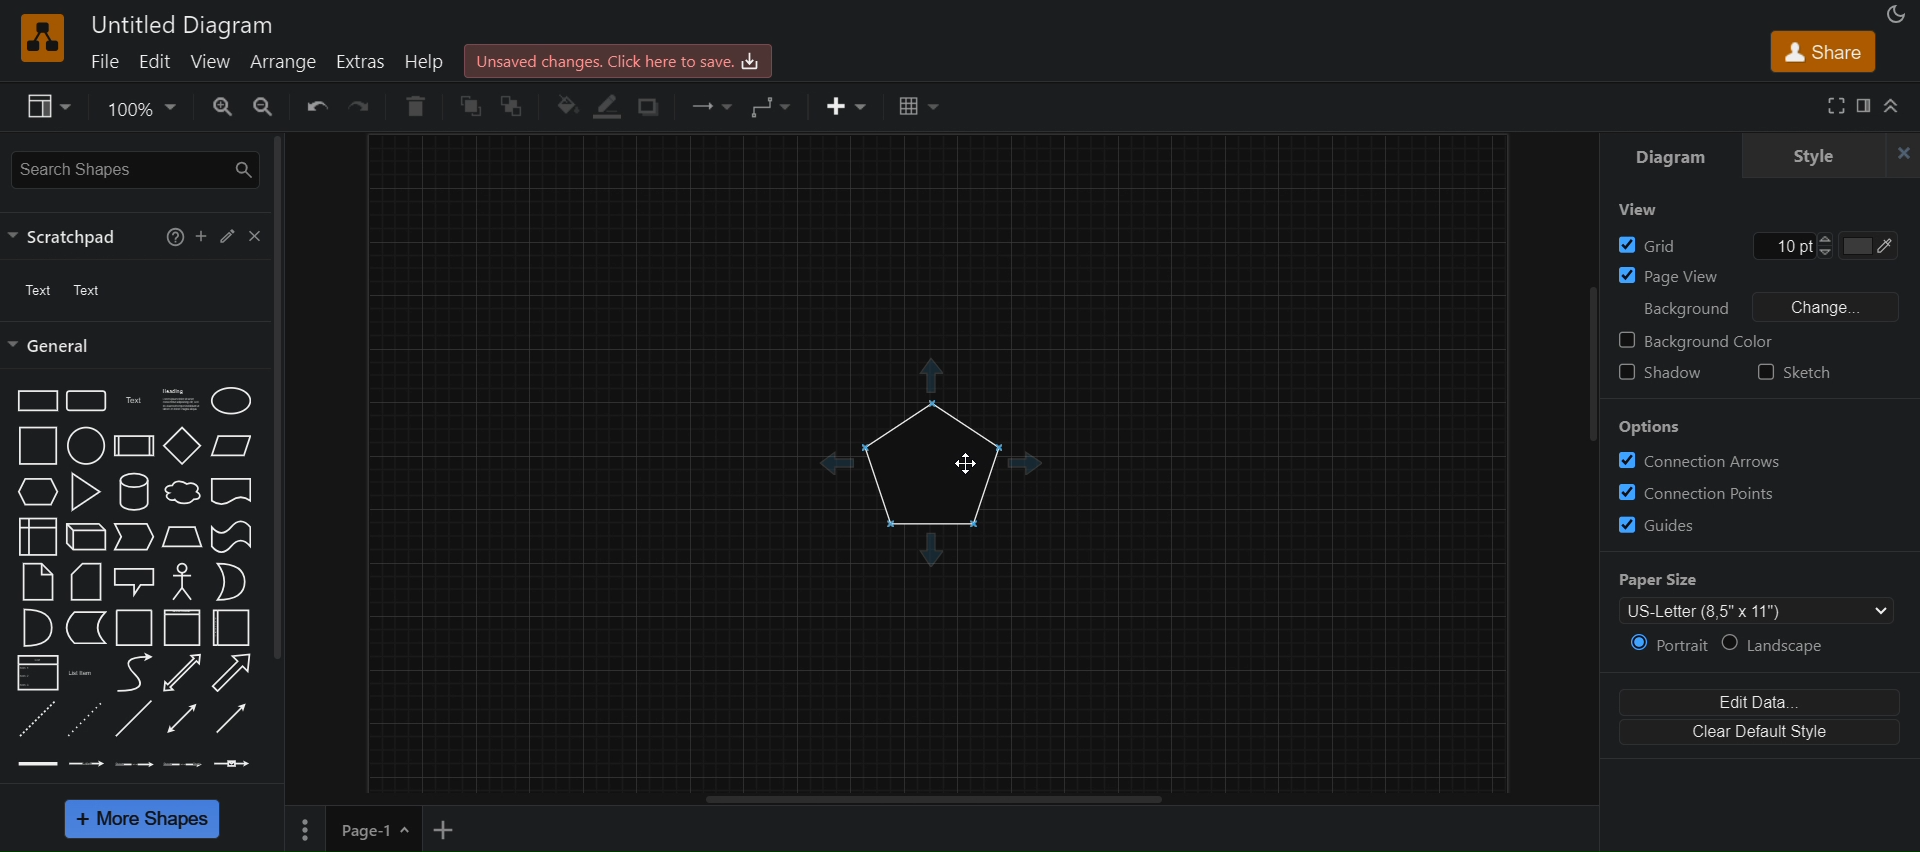 The image size is (1920, 852). What do you see at coordinates (415, 105) in the screenshot?
I see `delete` at bounding box center [415, 105].